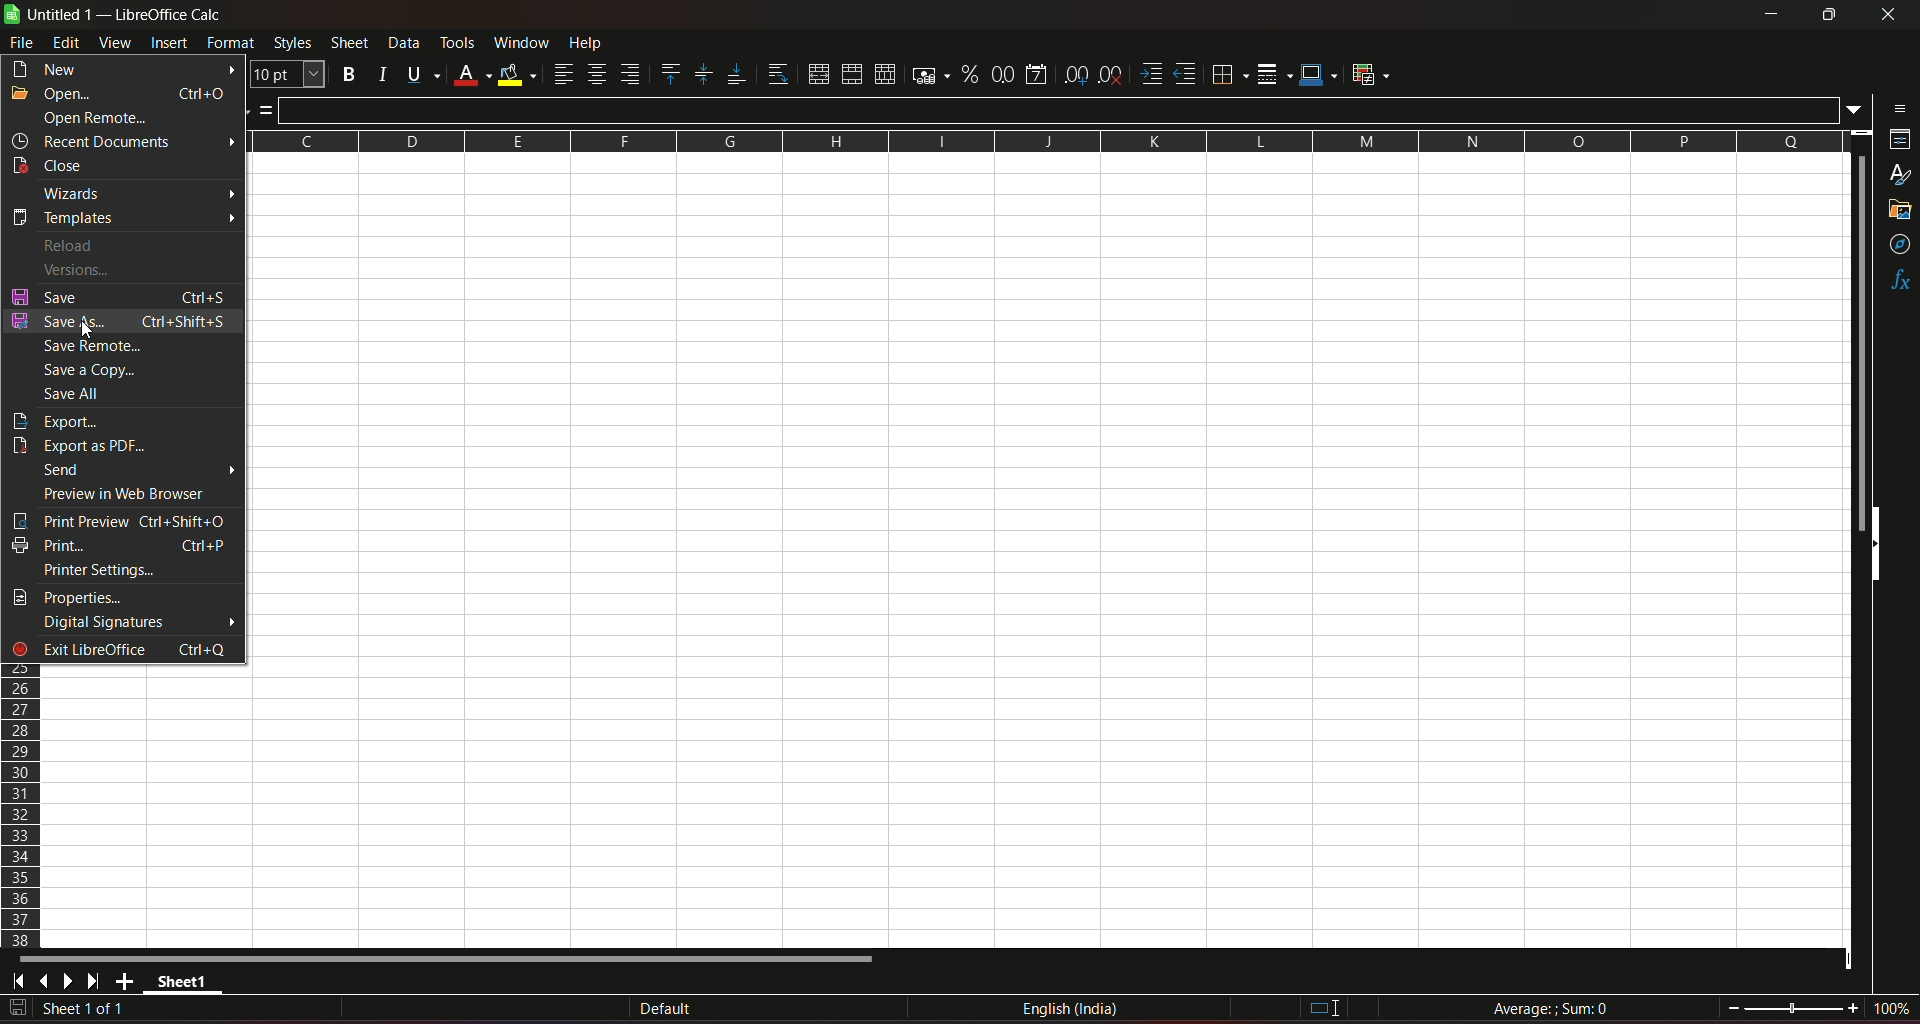  Describe the element at coordinates (12, 16) in the screenshot. I see `libreoffice calc logo` at that location.